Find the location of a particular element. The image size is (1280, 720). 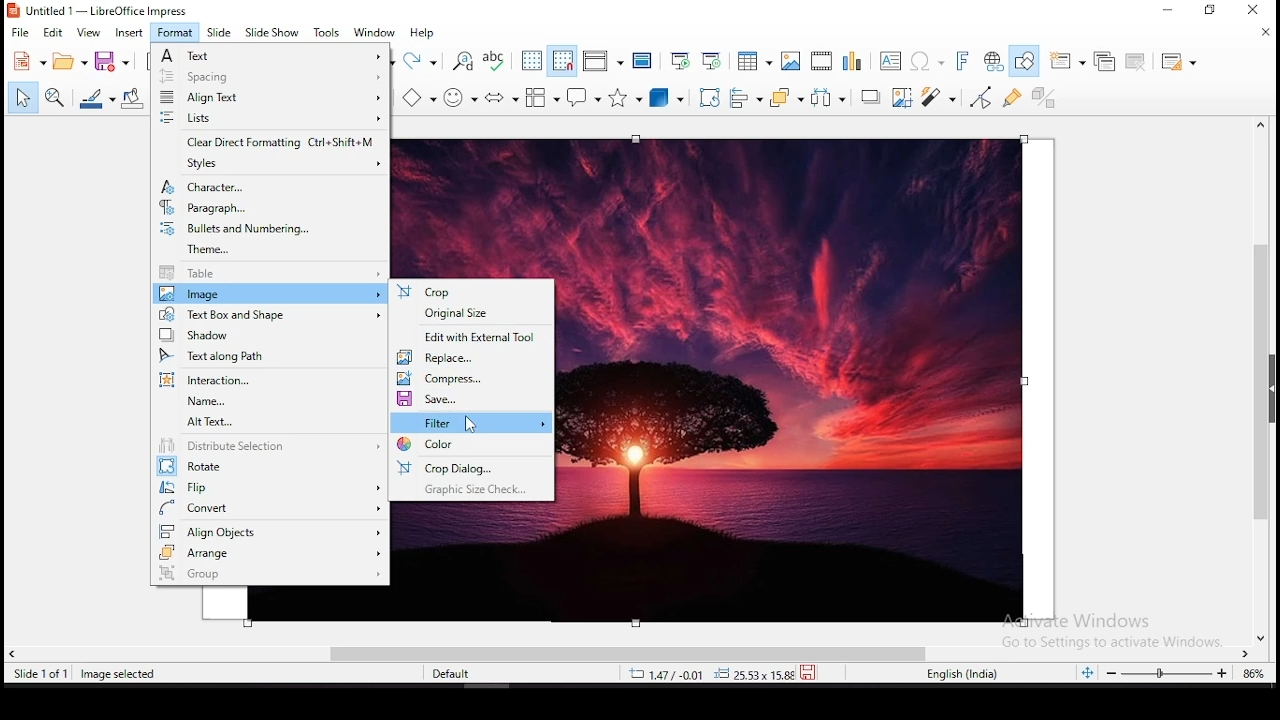

flowchart is located at coordinates (541, 97).